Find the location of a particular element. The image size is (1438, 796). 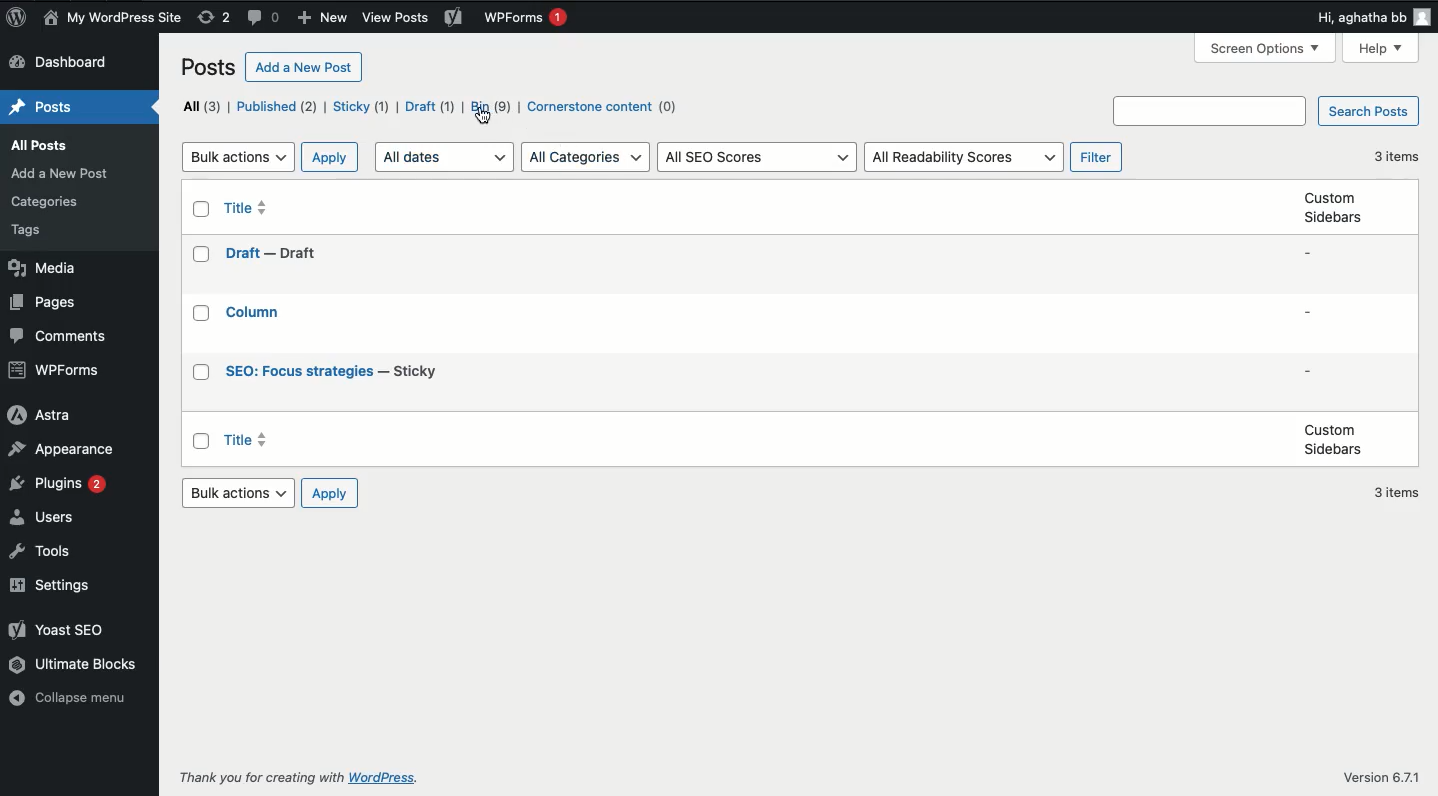

Media is located at coordinates (43, 269).